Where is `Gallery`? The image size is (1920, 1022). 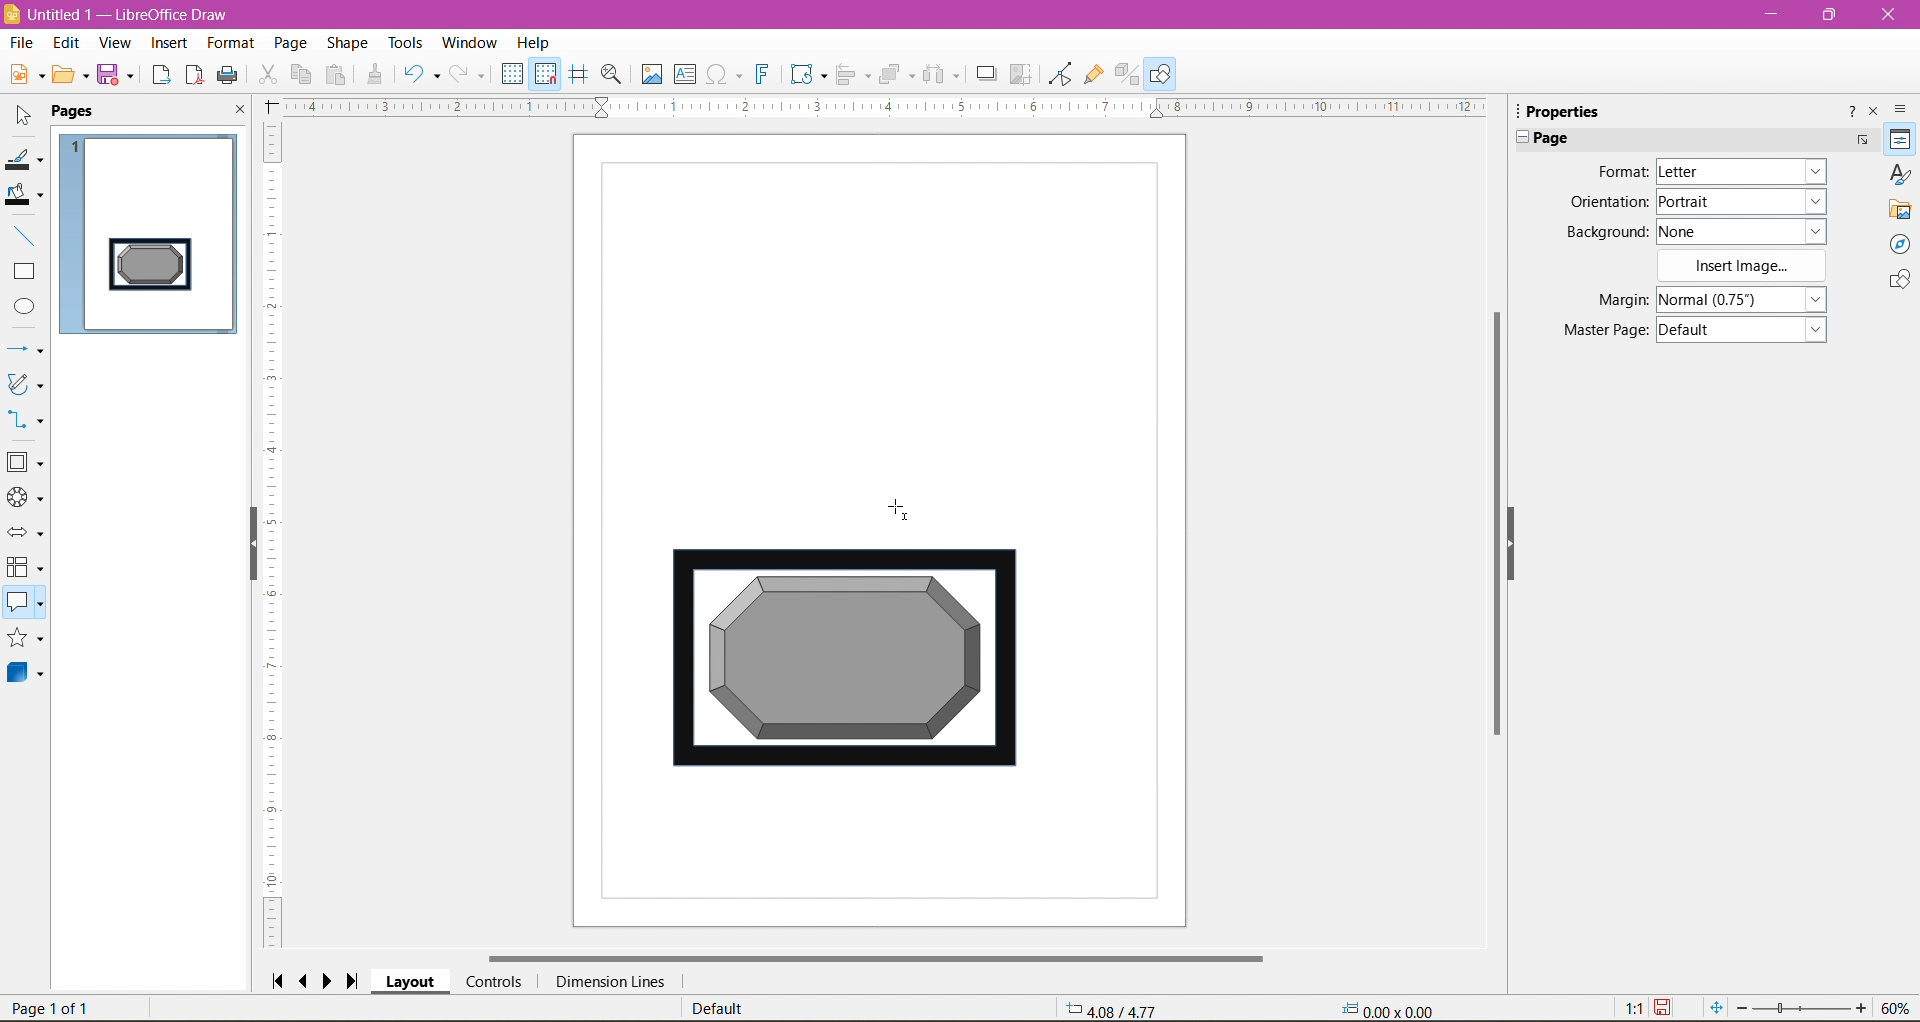 Gallery is located at coordinates (1900, 210).